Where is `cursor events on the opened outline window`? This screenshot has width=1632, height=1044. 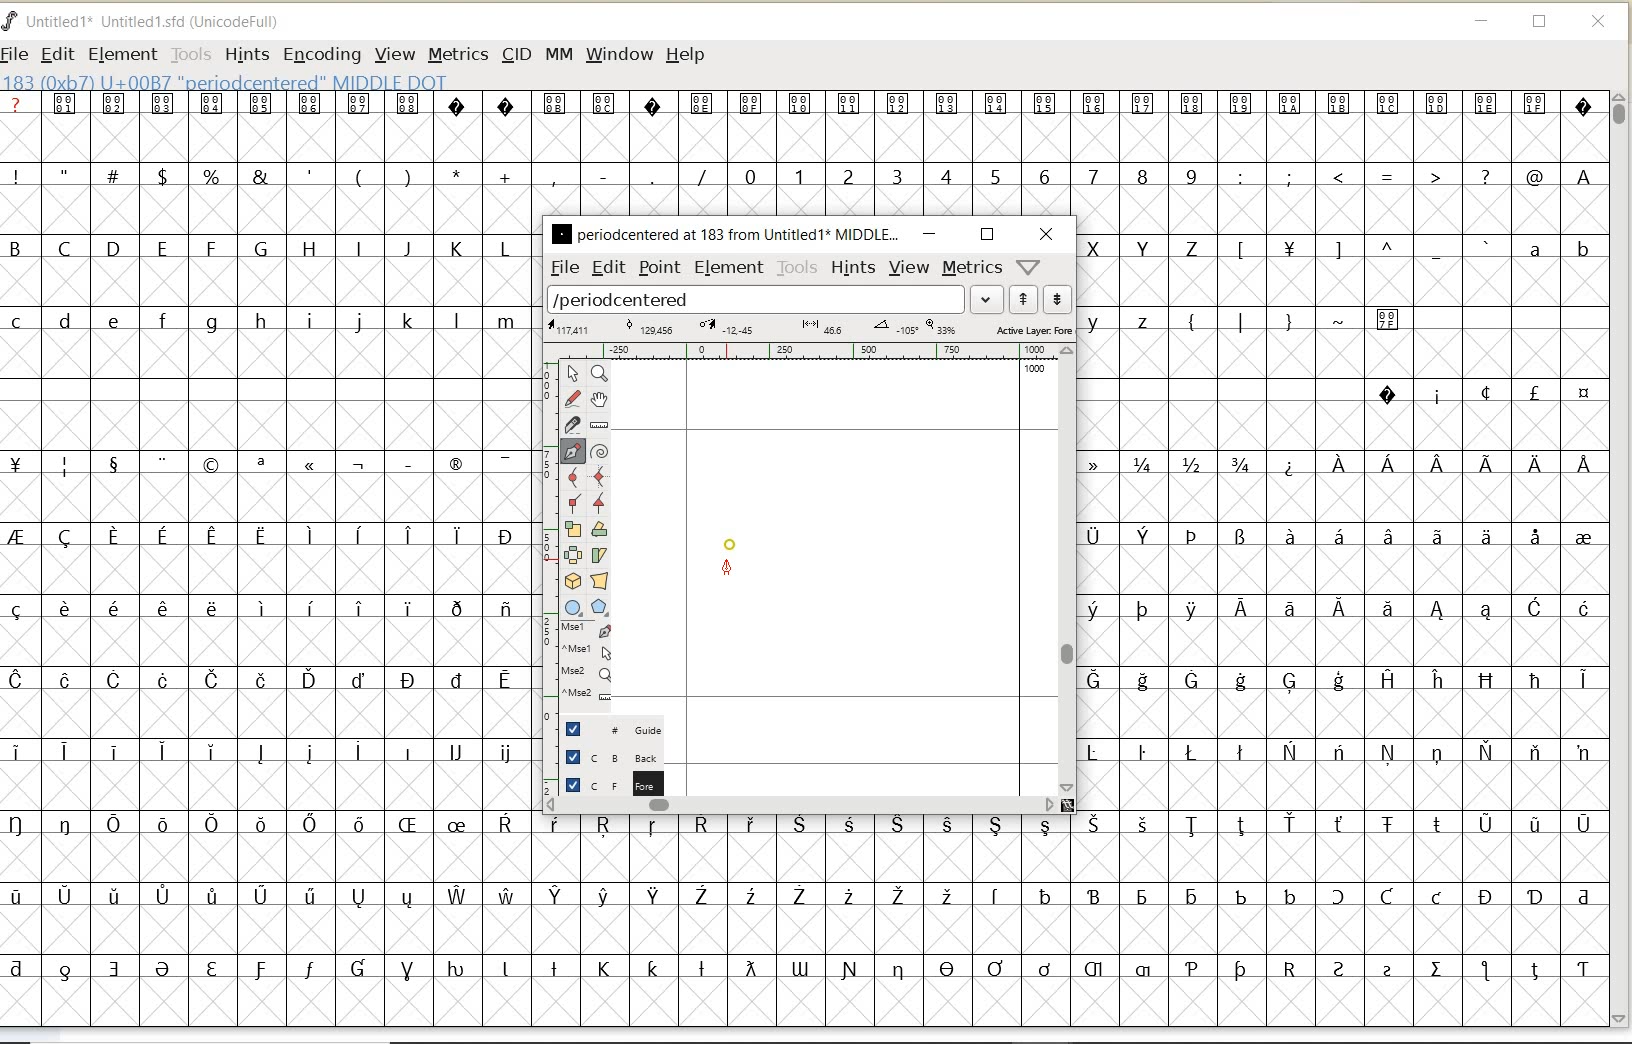 cursor events on the opened outline window is located at coordinates (587, 662).